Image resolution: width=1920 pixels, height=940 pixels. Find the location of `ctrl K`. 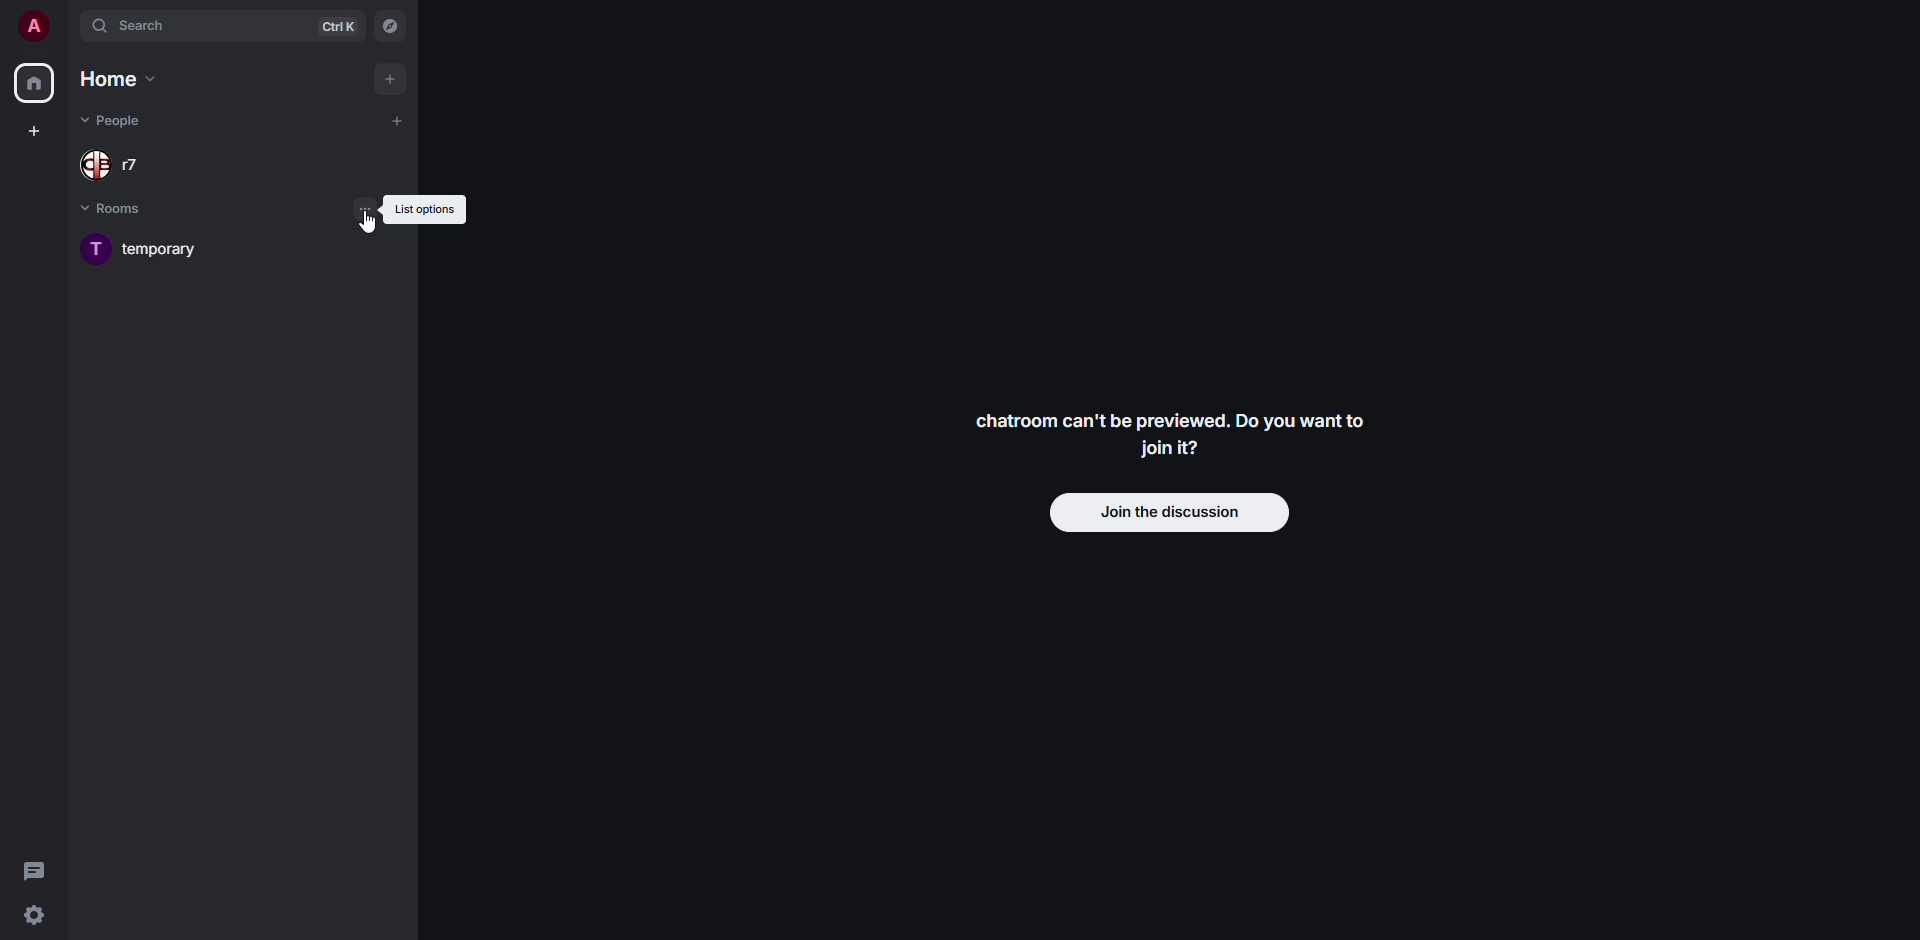

ctrl K is located at coordinates (339, 26).